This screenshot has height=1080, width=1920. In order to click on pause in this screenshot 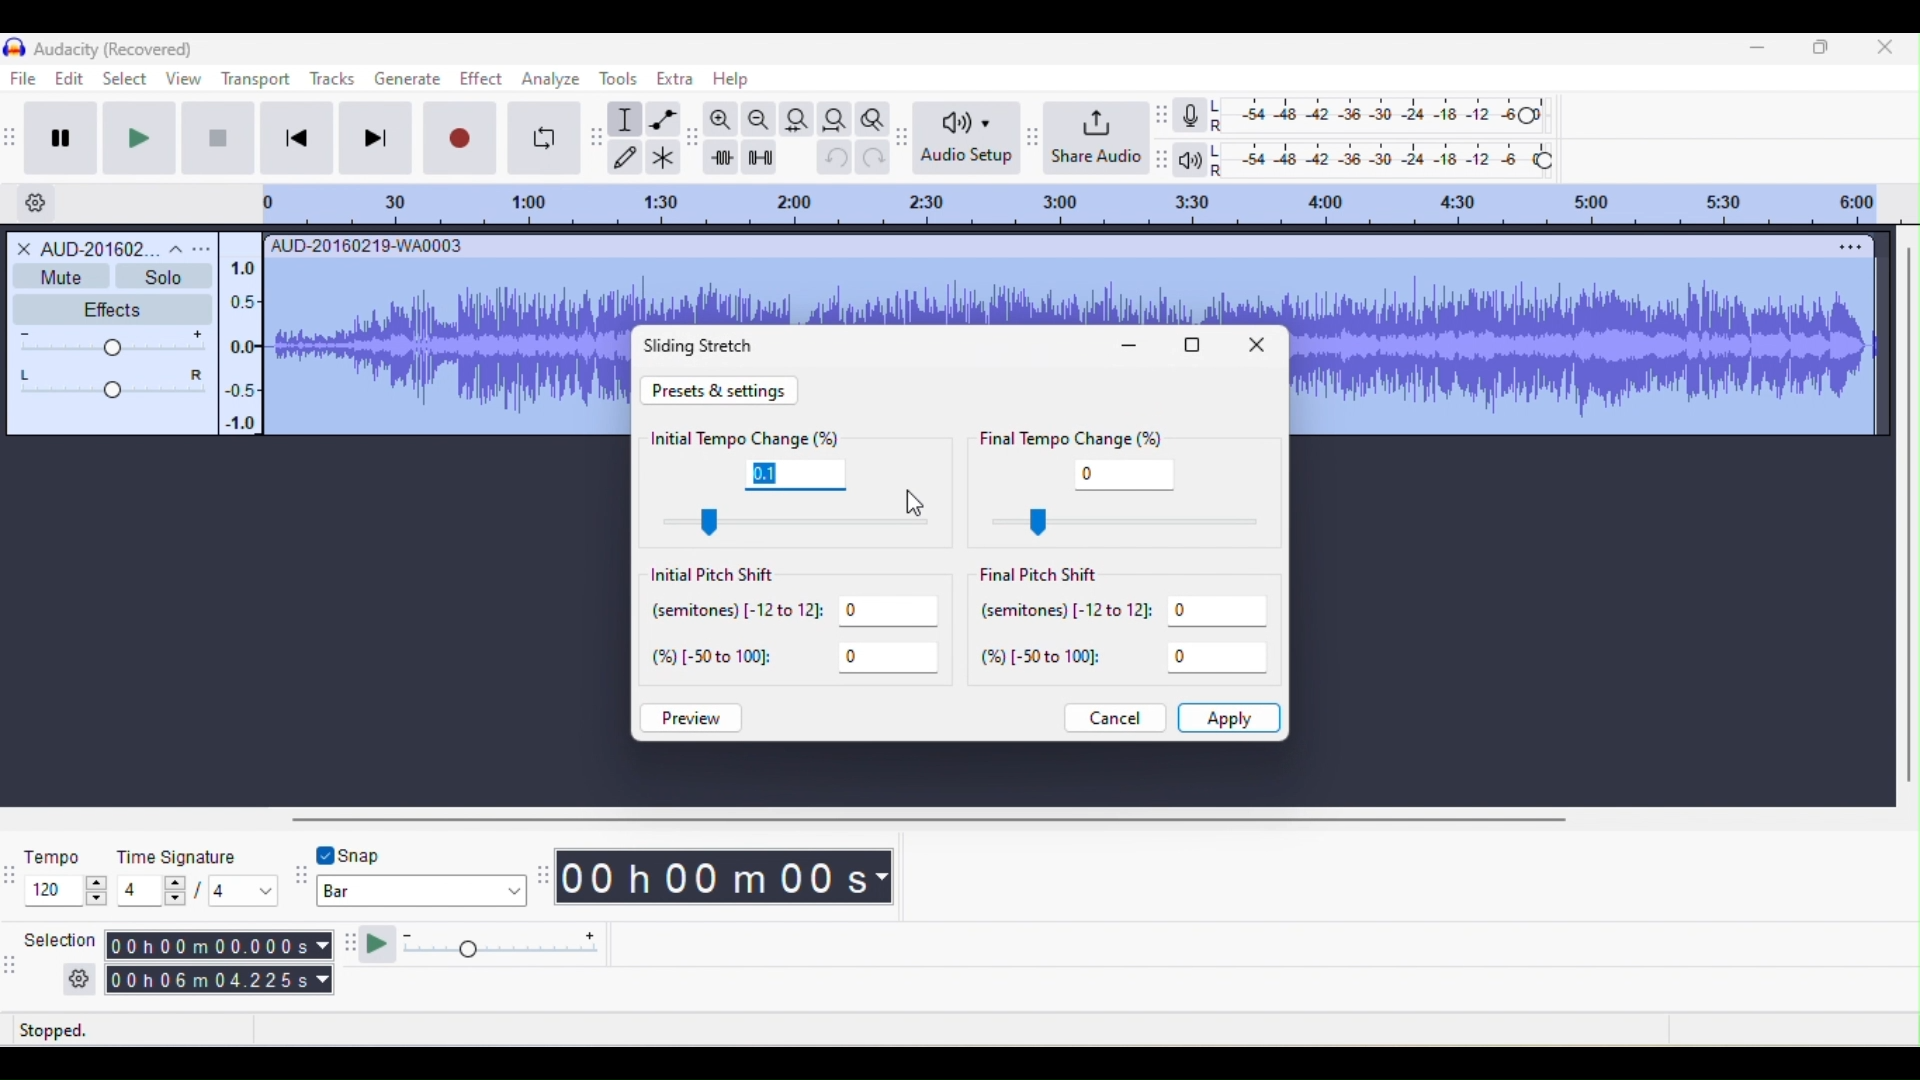, I will do `click(67, 135)`.